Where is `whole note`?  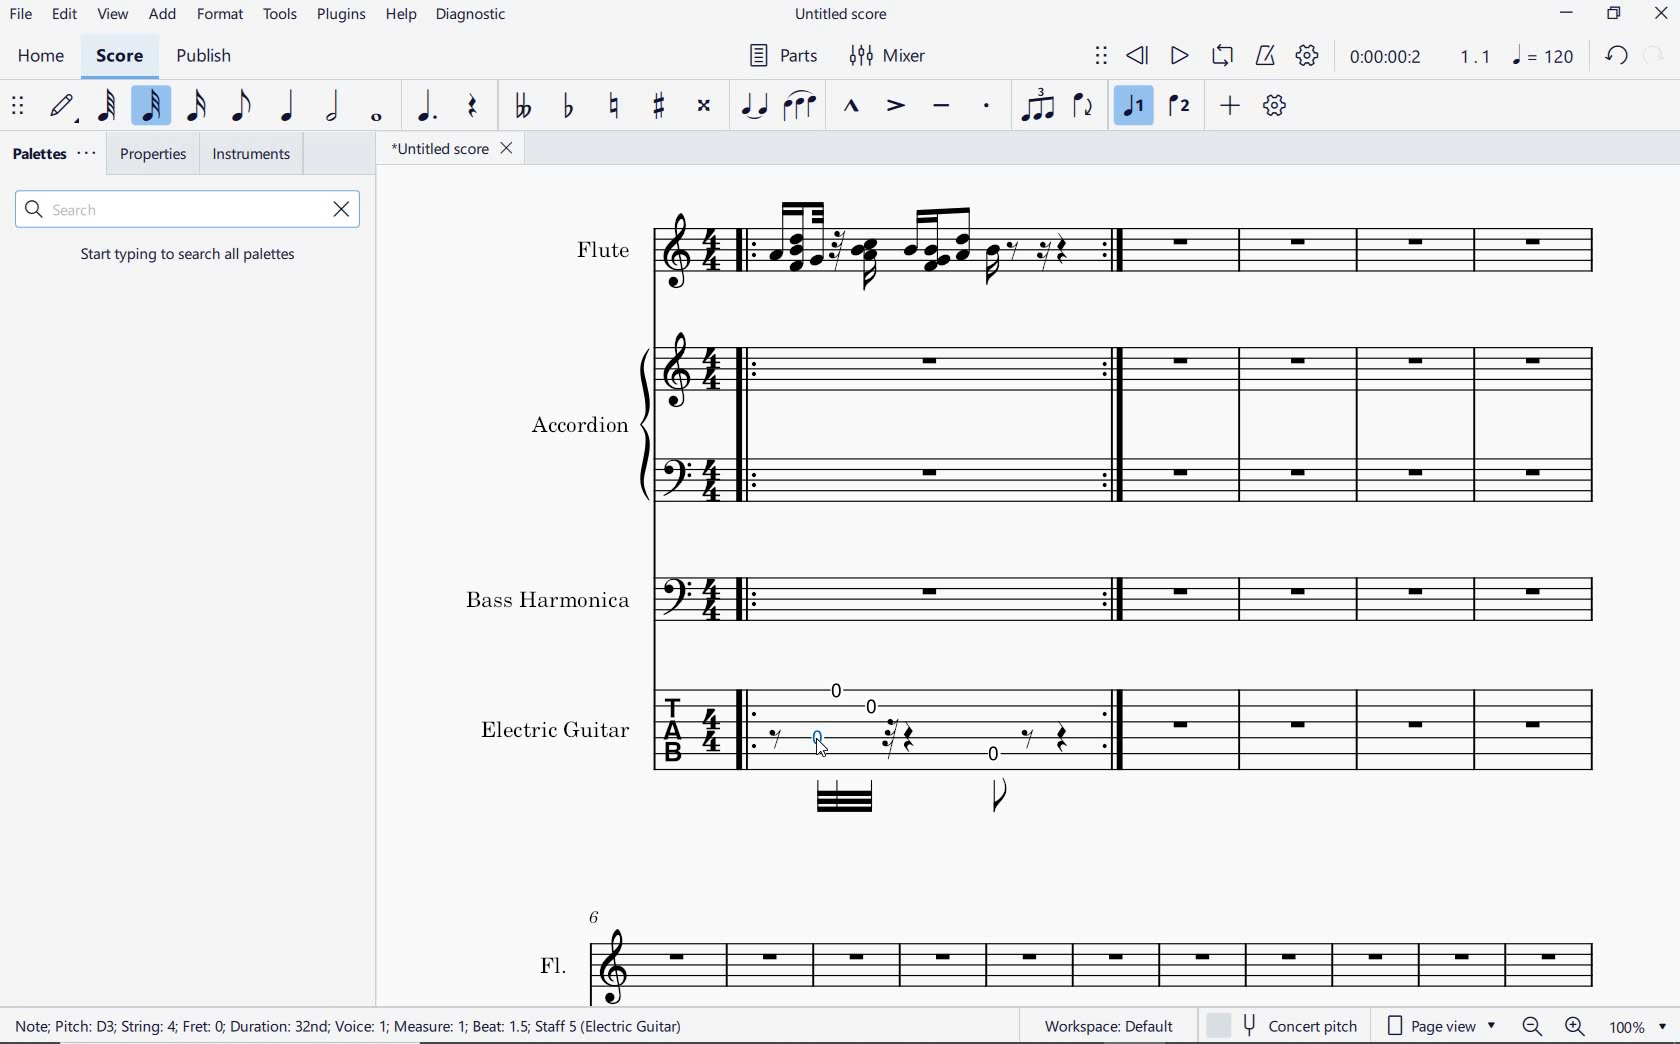 whole note is located at coordinates (377, 116).